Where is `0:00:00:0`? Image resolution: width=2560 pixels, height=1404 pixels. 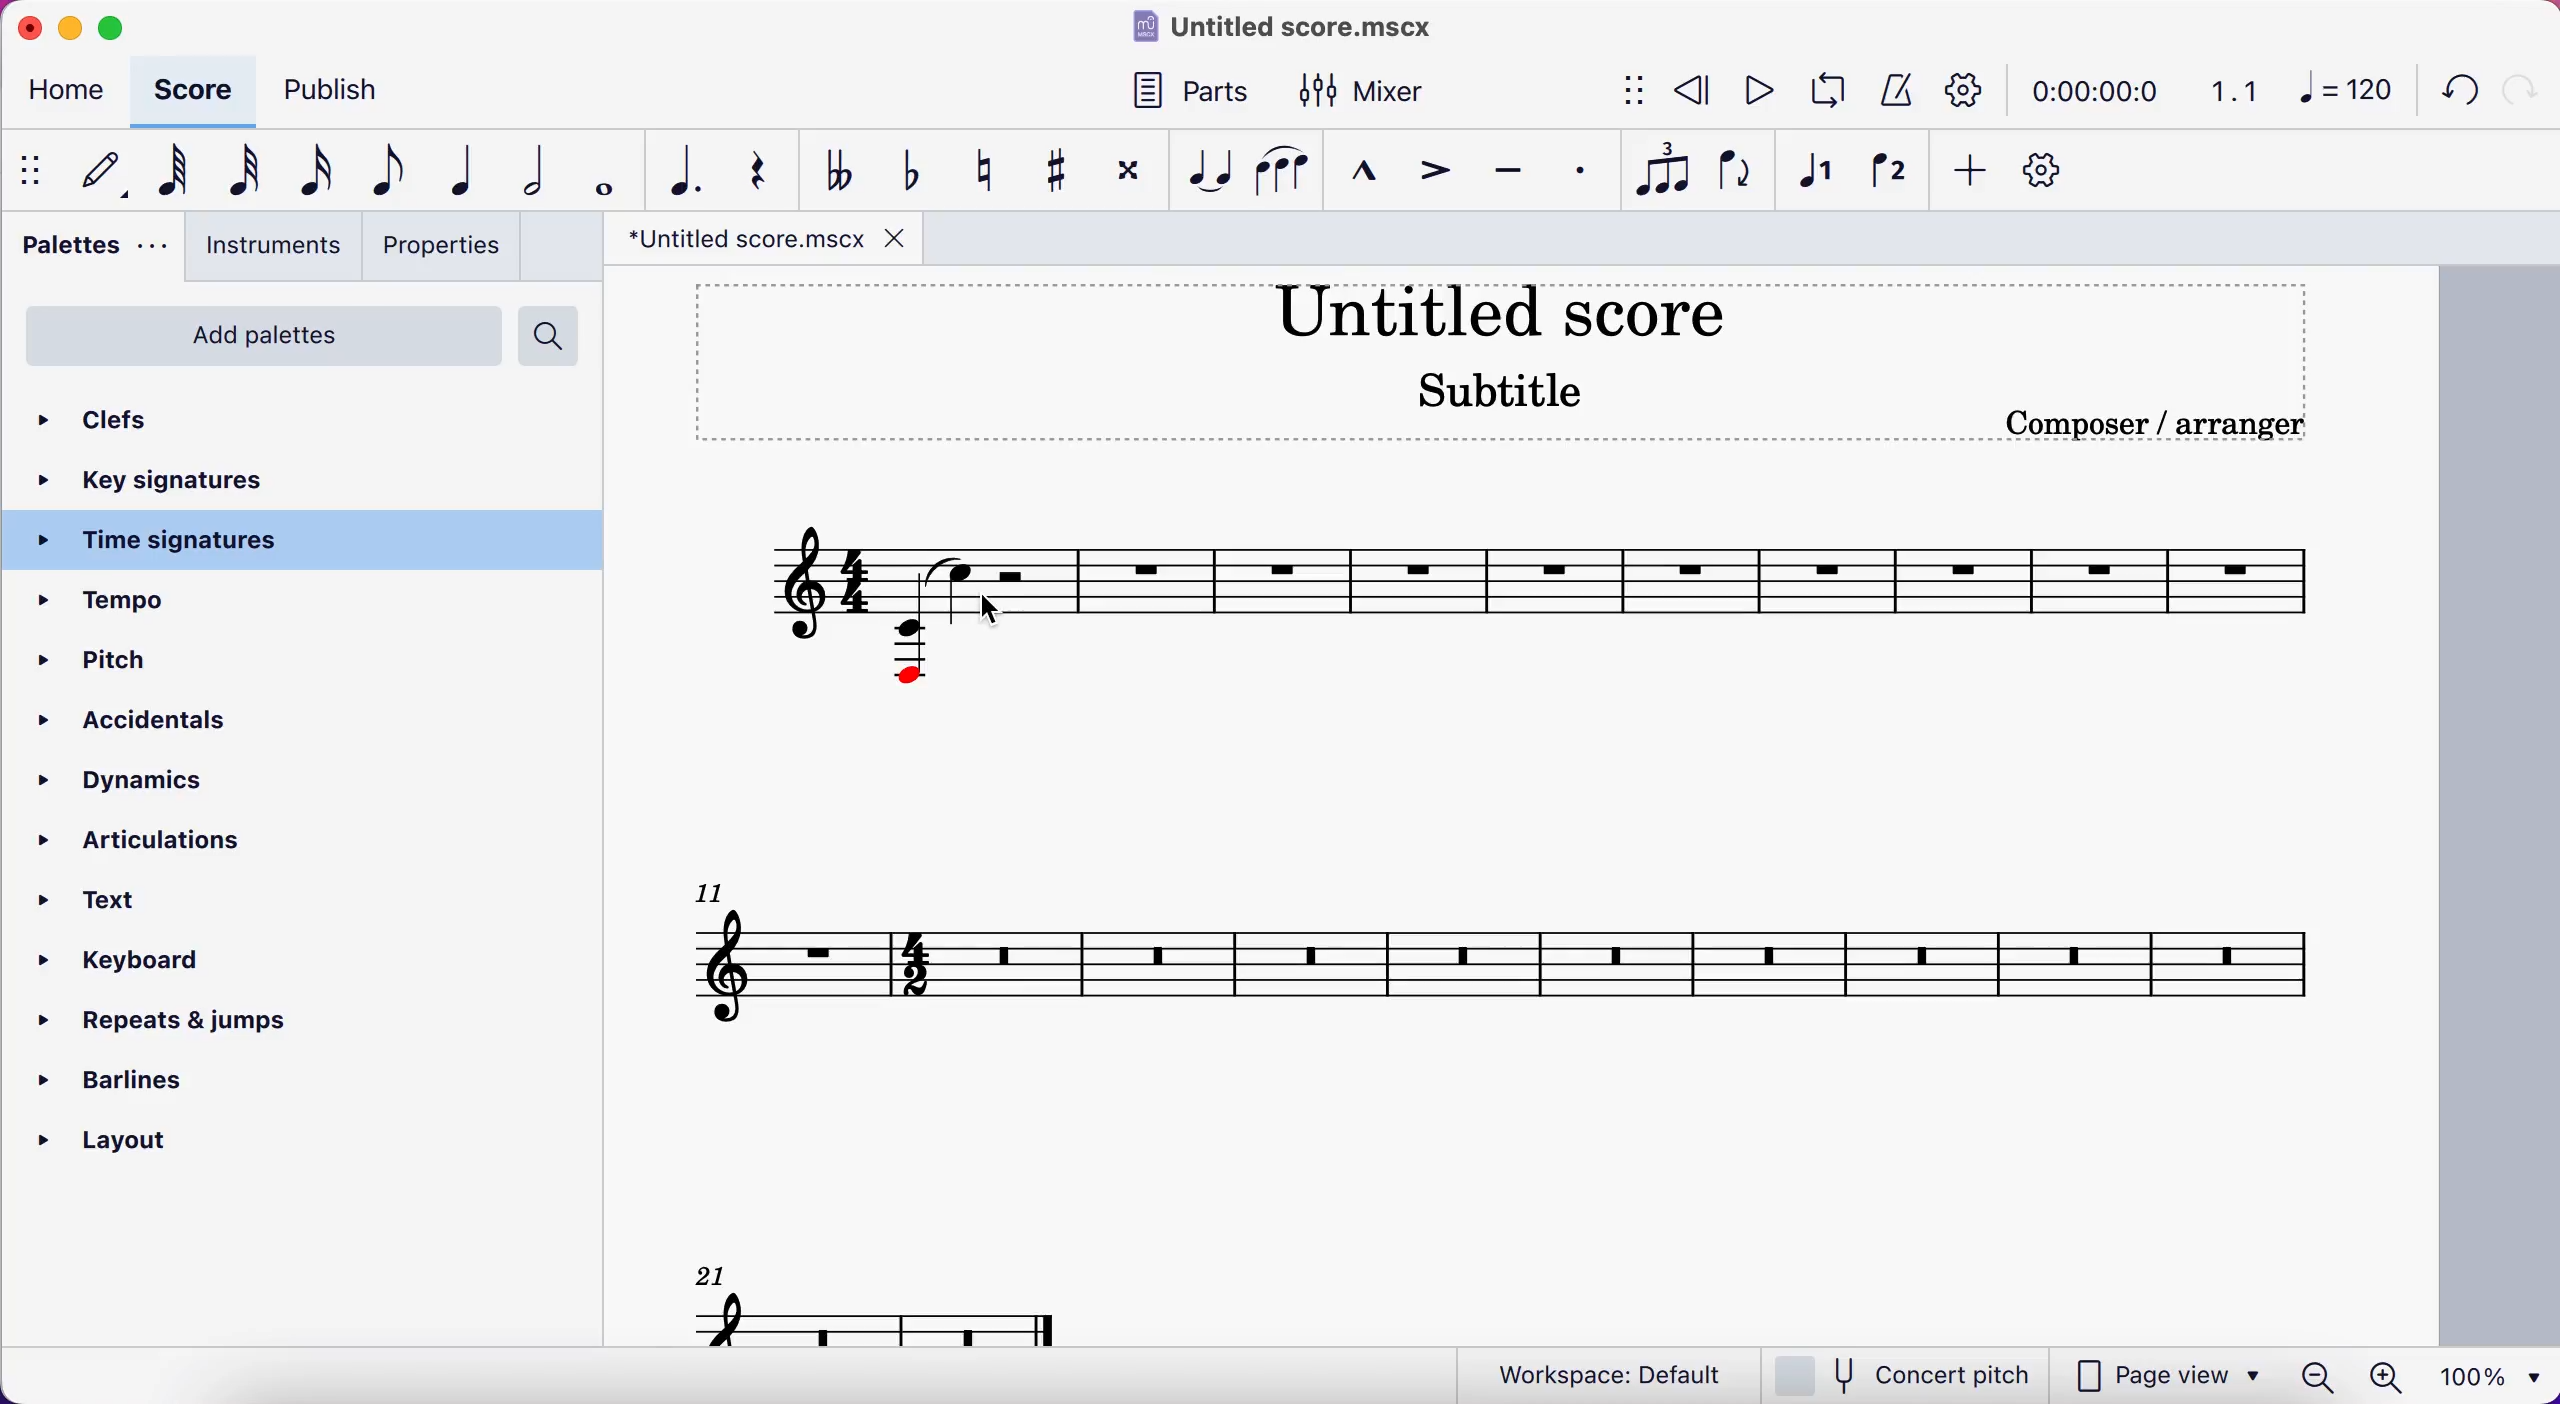
0:00:00:0 is located at coordinates (2093, 89).